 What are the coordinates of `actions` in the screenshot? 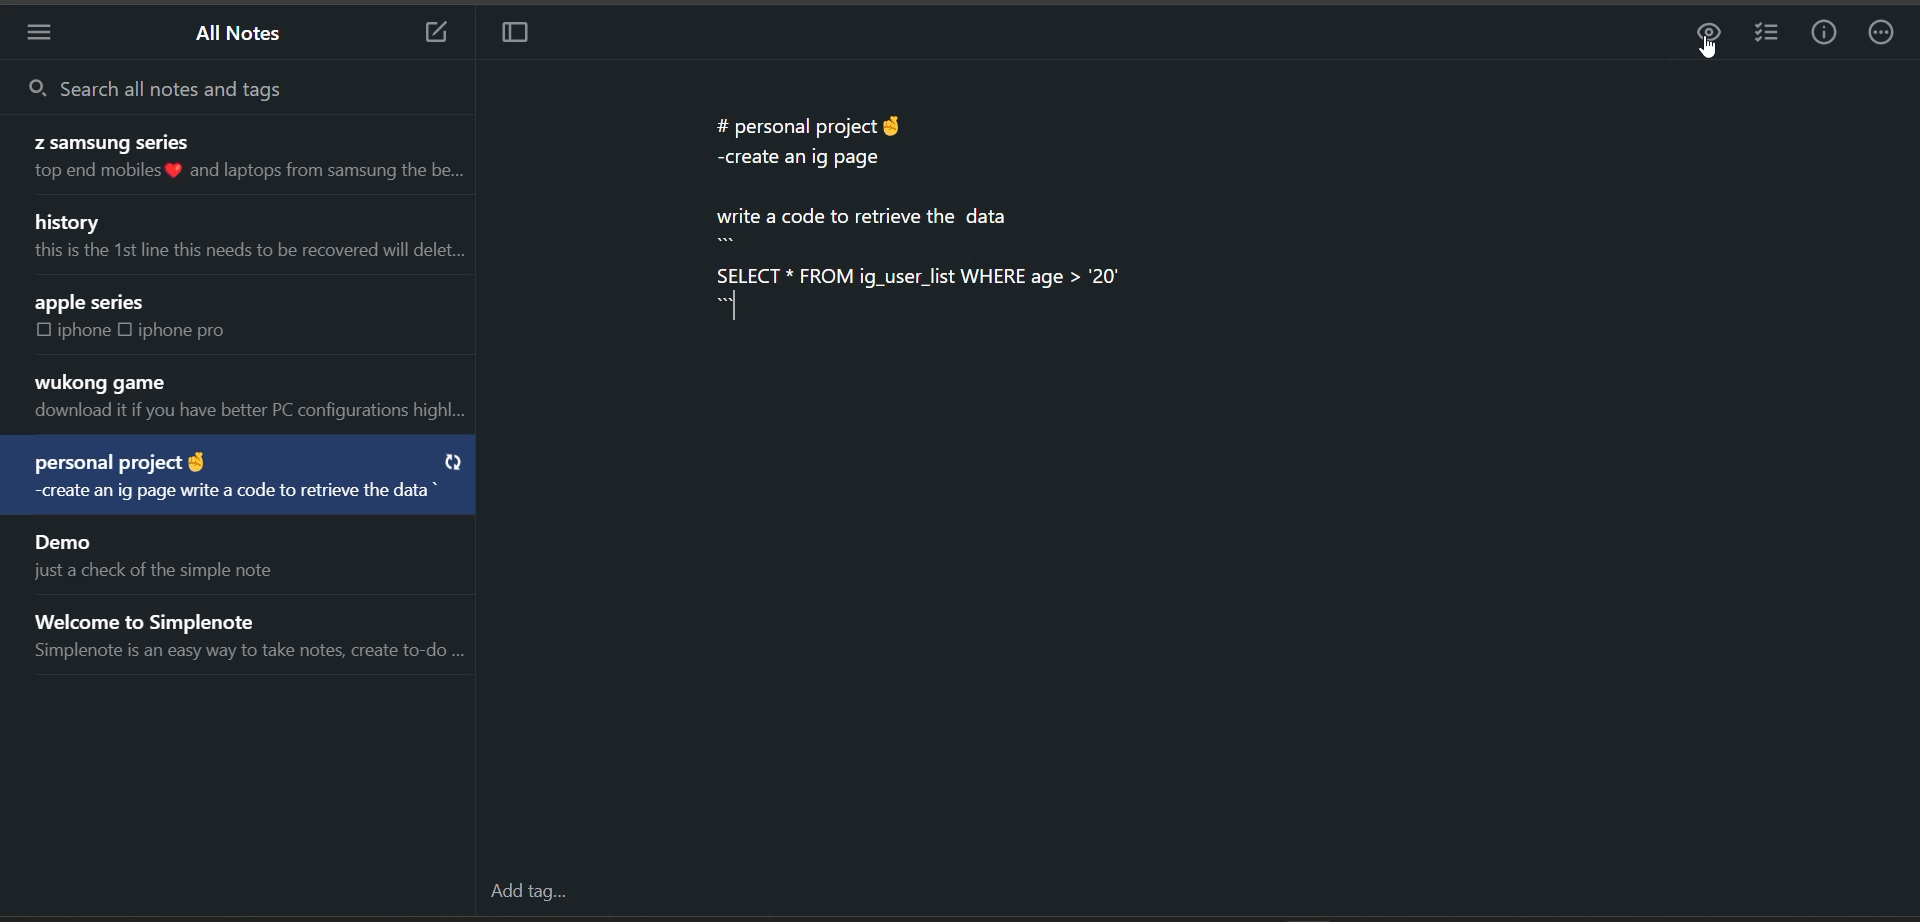 It's located at (1885, 35).